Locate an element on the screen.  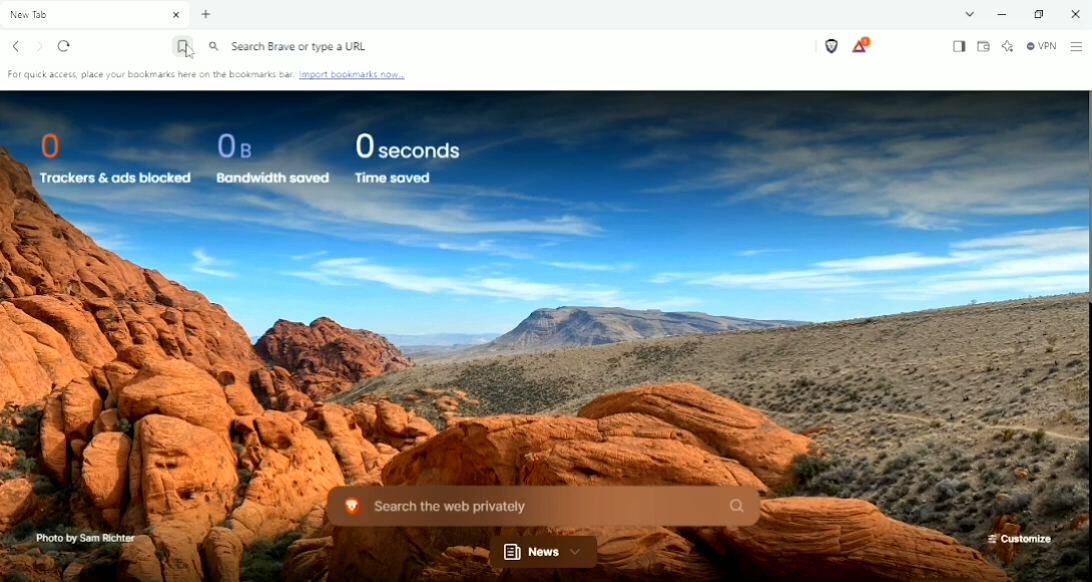
New Tab is located at coordinates (96, 15).